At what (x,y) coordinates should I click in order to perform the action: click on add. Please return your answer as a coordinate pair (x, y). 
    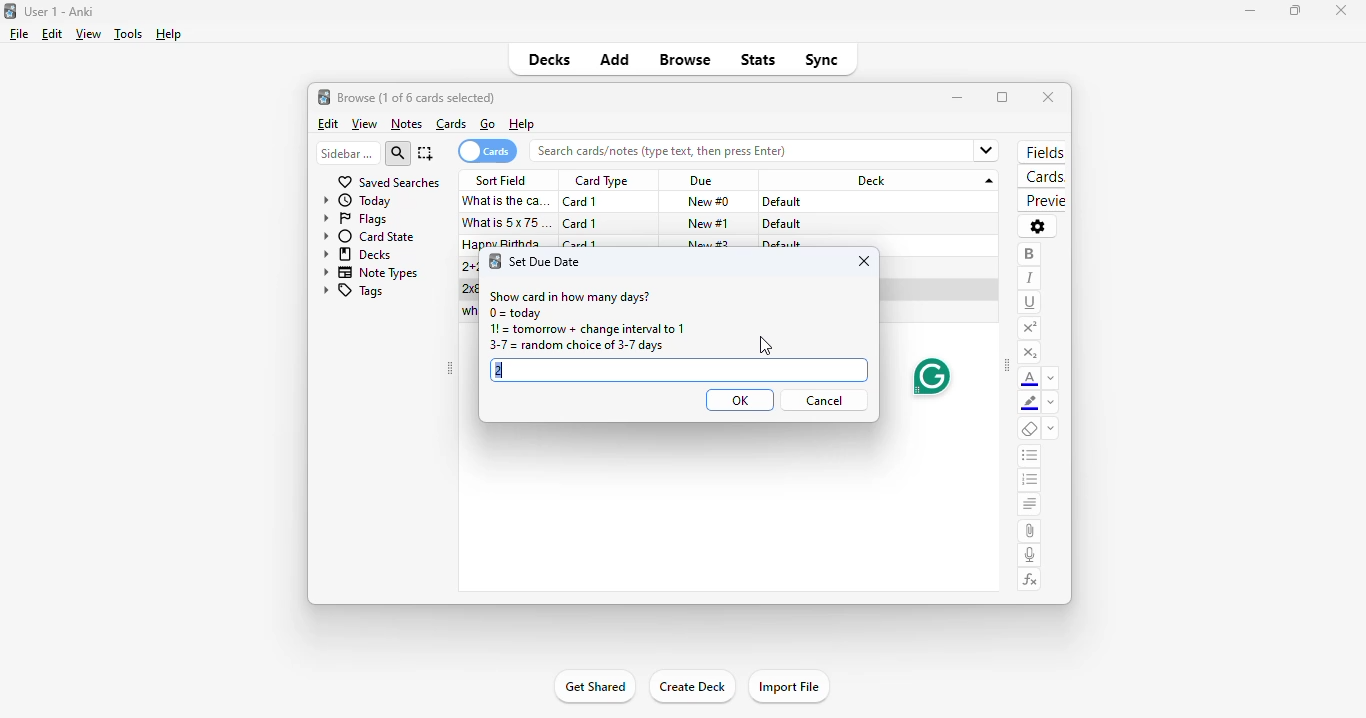
    Looking at the image, I should click on (614, 61).